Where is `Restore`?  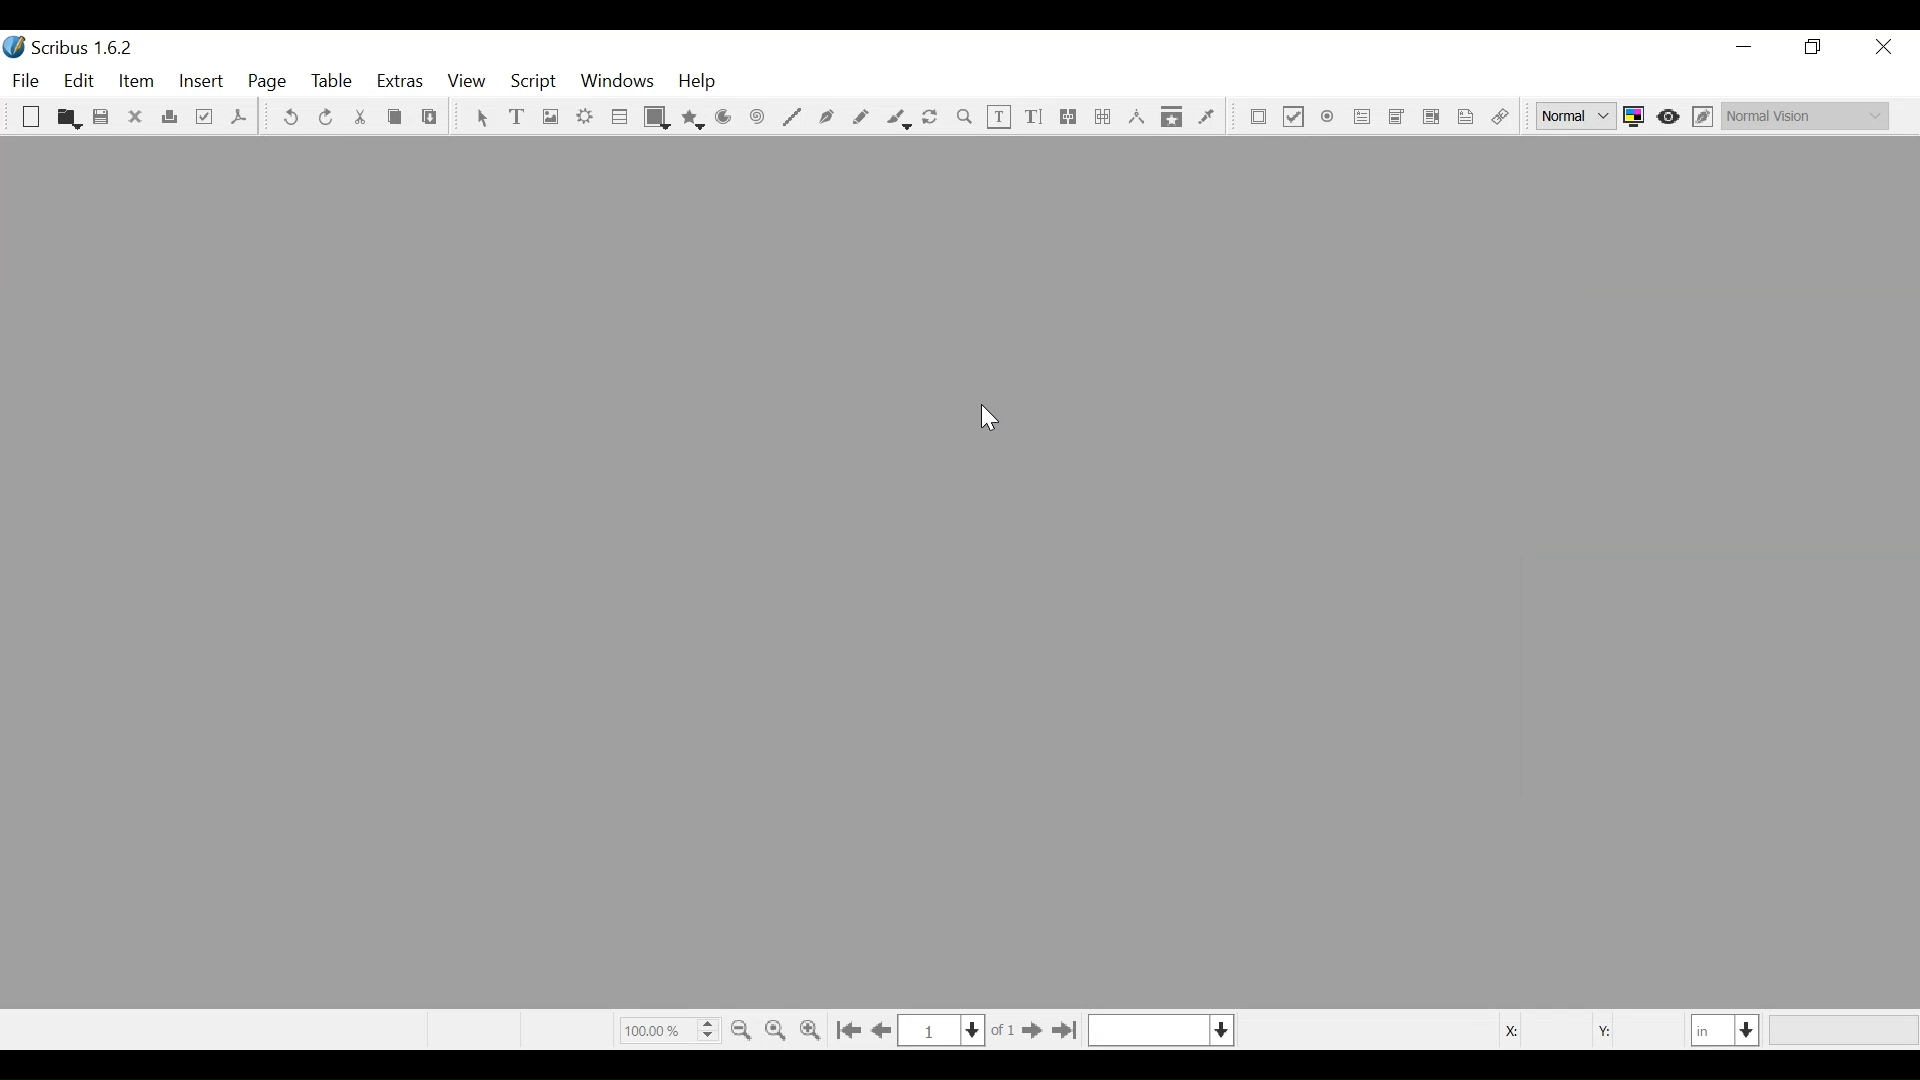
Restore is located at coordinates (1815, 47).